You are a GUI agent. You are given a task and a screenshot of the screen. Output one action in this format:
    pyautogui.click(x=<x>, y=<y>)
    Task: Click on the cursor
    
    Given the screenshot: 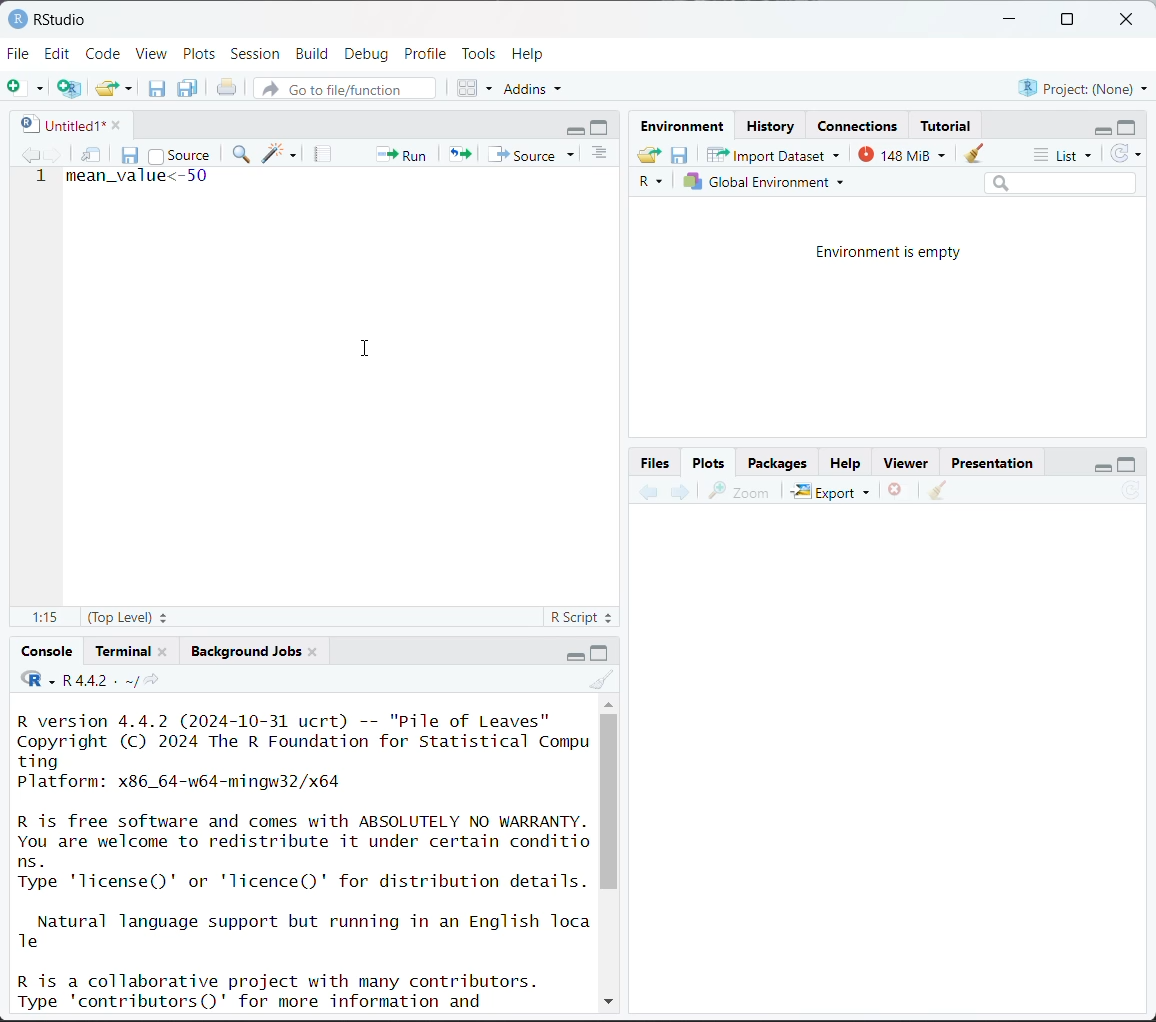 What is the action you would take?
    pyautogui.click(x=369, y=349)
    